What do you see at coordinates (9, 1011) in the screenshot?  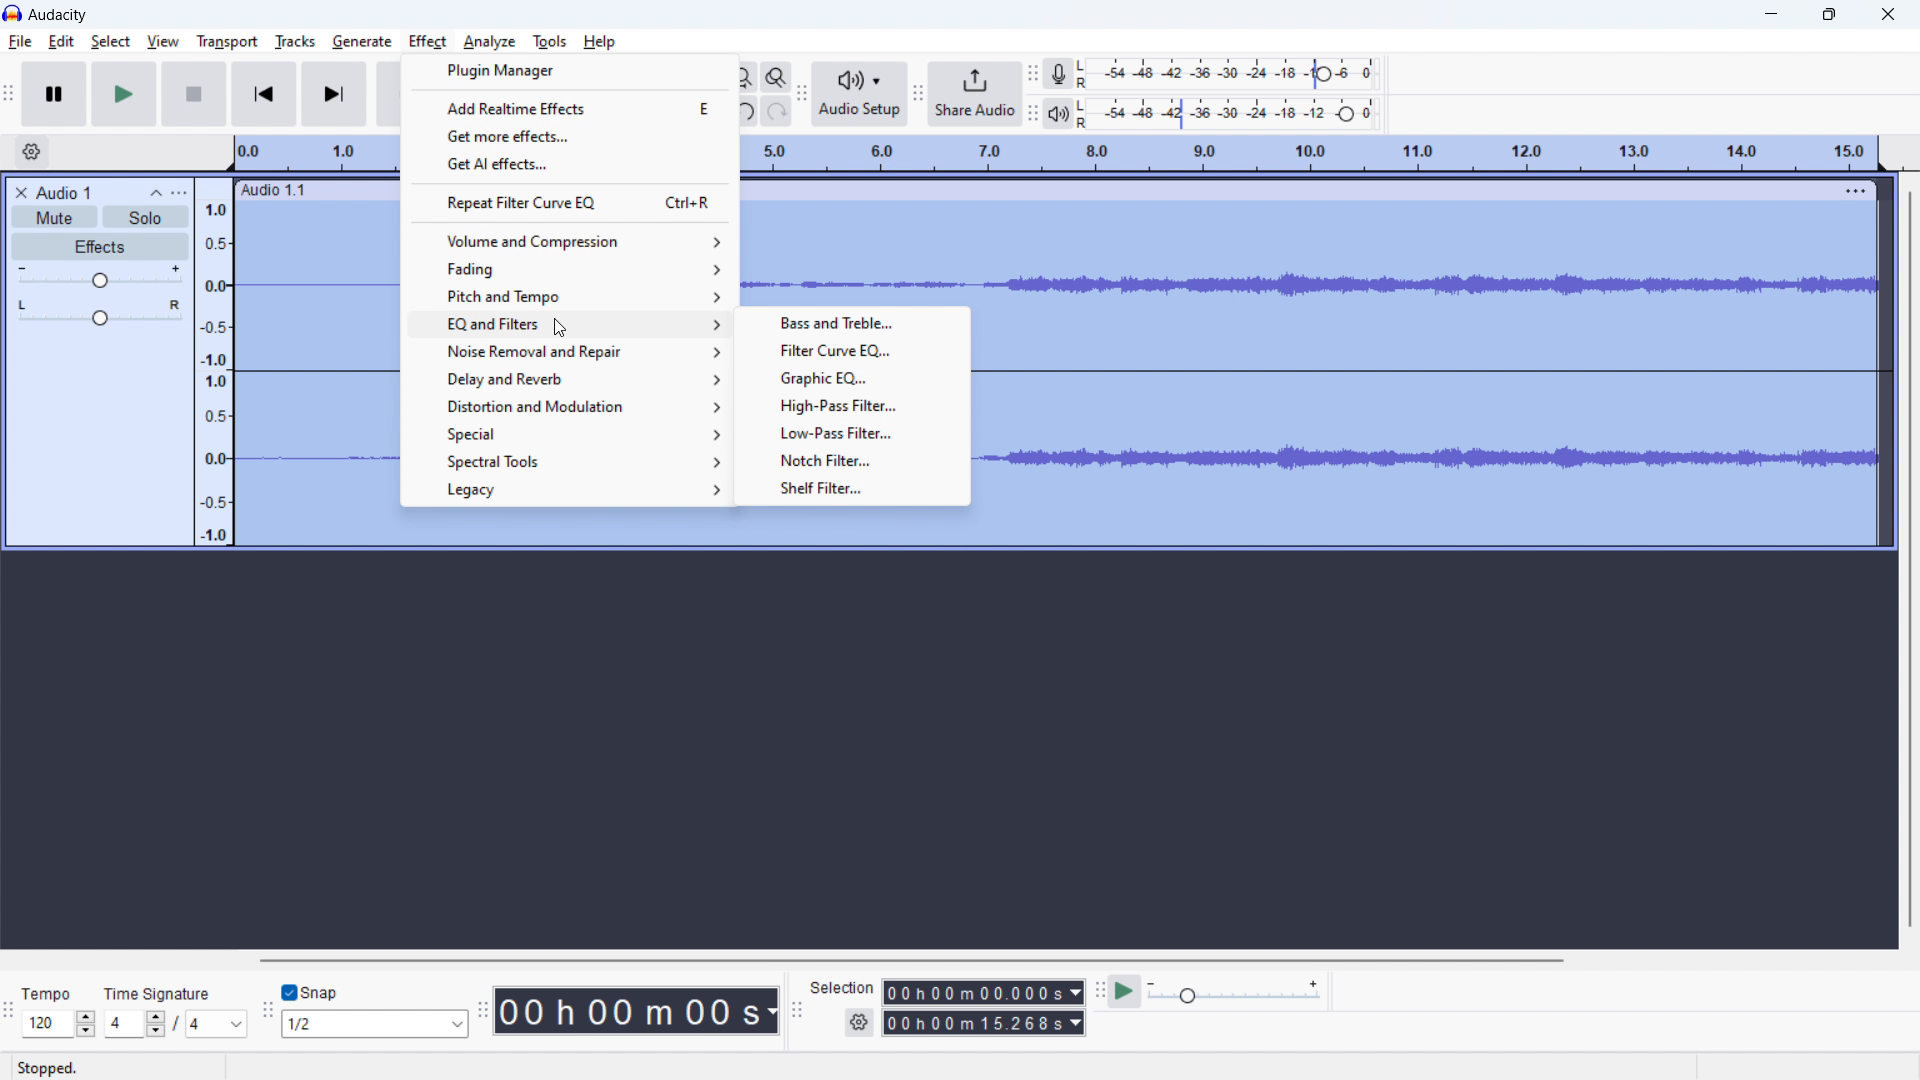 I see `time signature toolbar` at bounding box center [9, 1011].